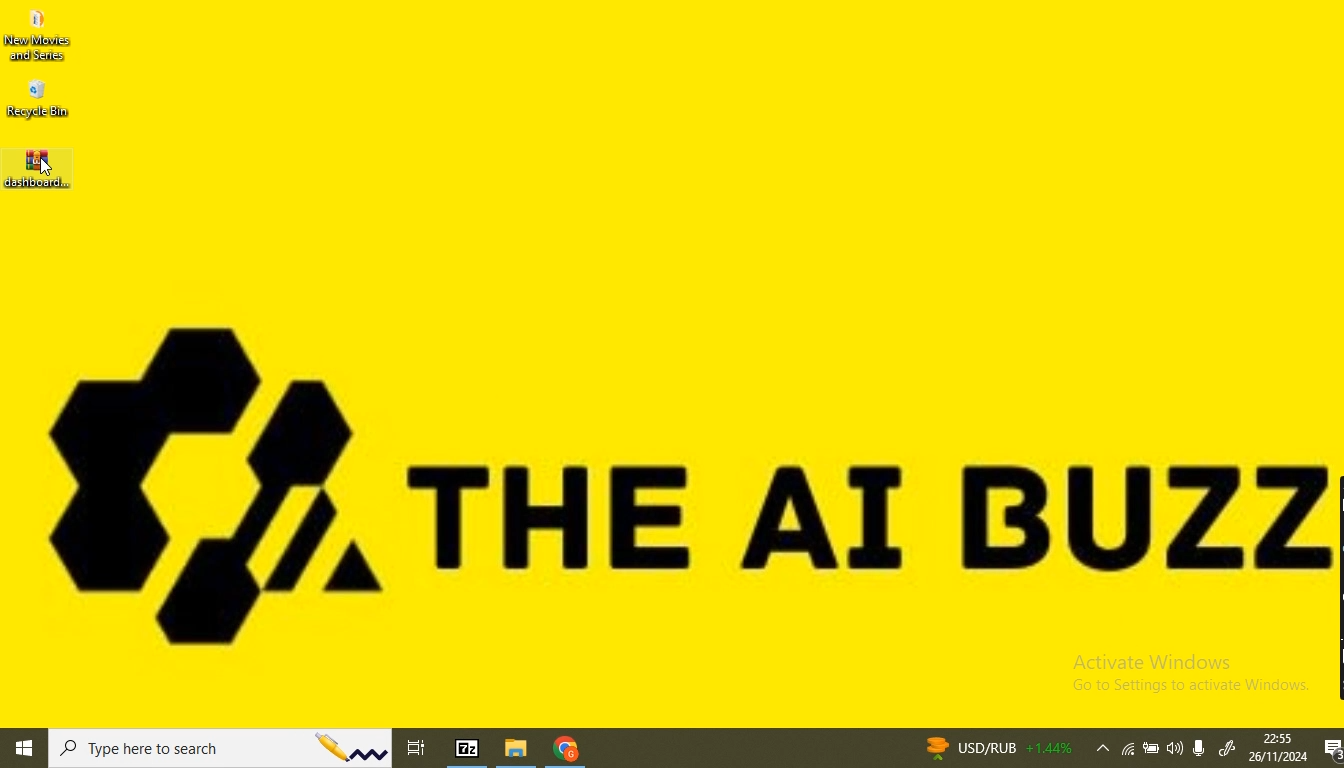  What do you see at coordinates (25, 750) in the screenshot?
I see `windows` at bounding box center [25, 750].